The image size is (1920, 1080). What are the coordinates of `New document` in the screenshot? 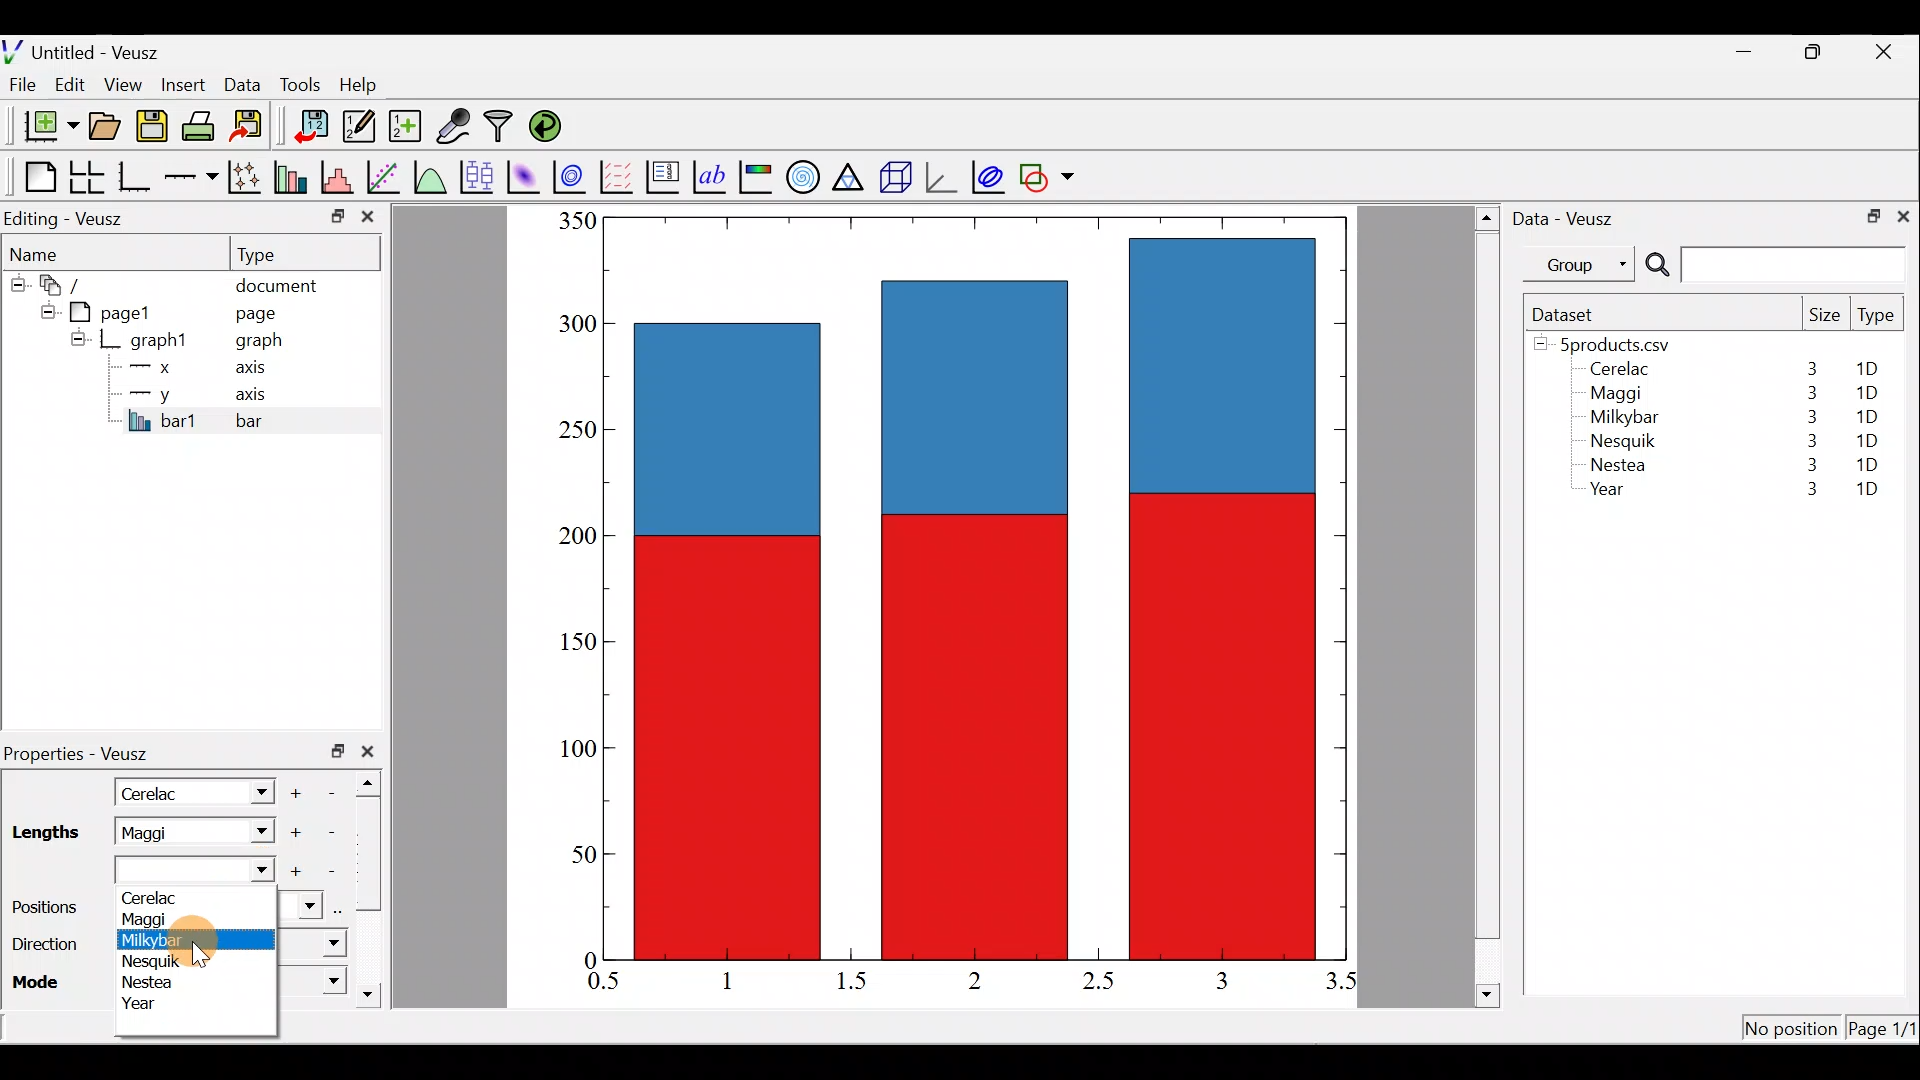 It's located at (43, 126).